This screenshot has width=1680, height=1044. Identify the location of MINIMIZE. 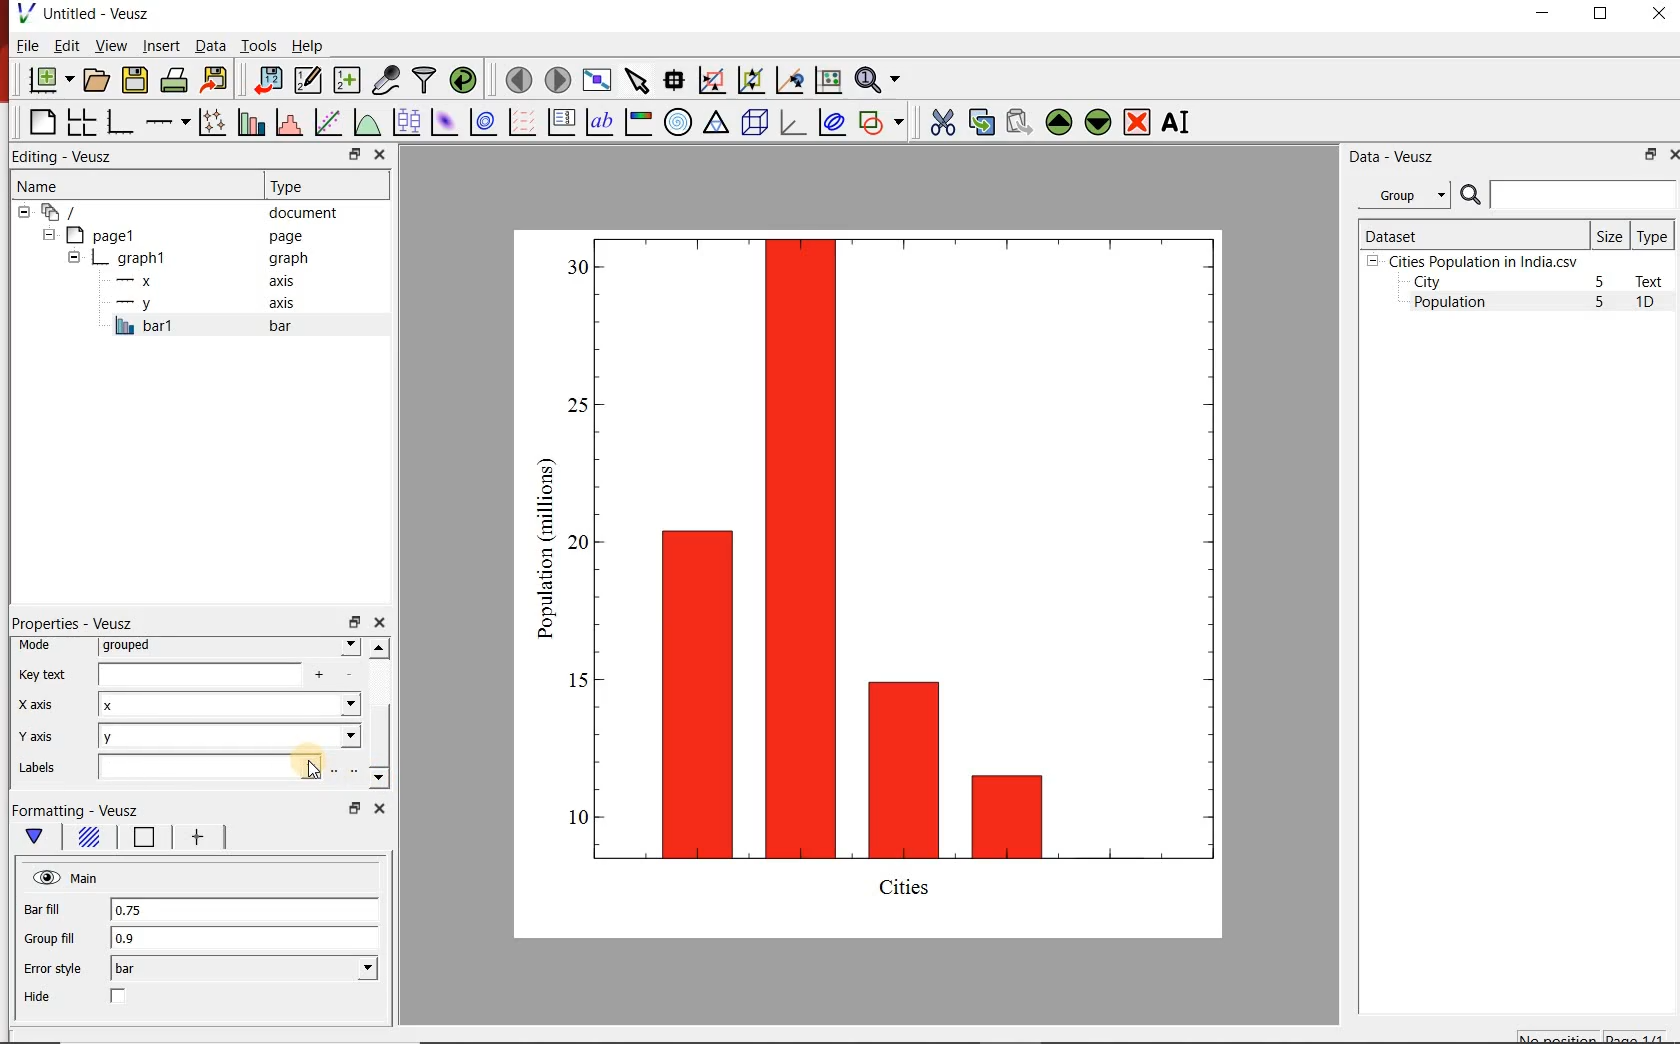
(1544, 13).